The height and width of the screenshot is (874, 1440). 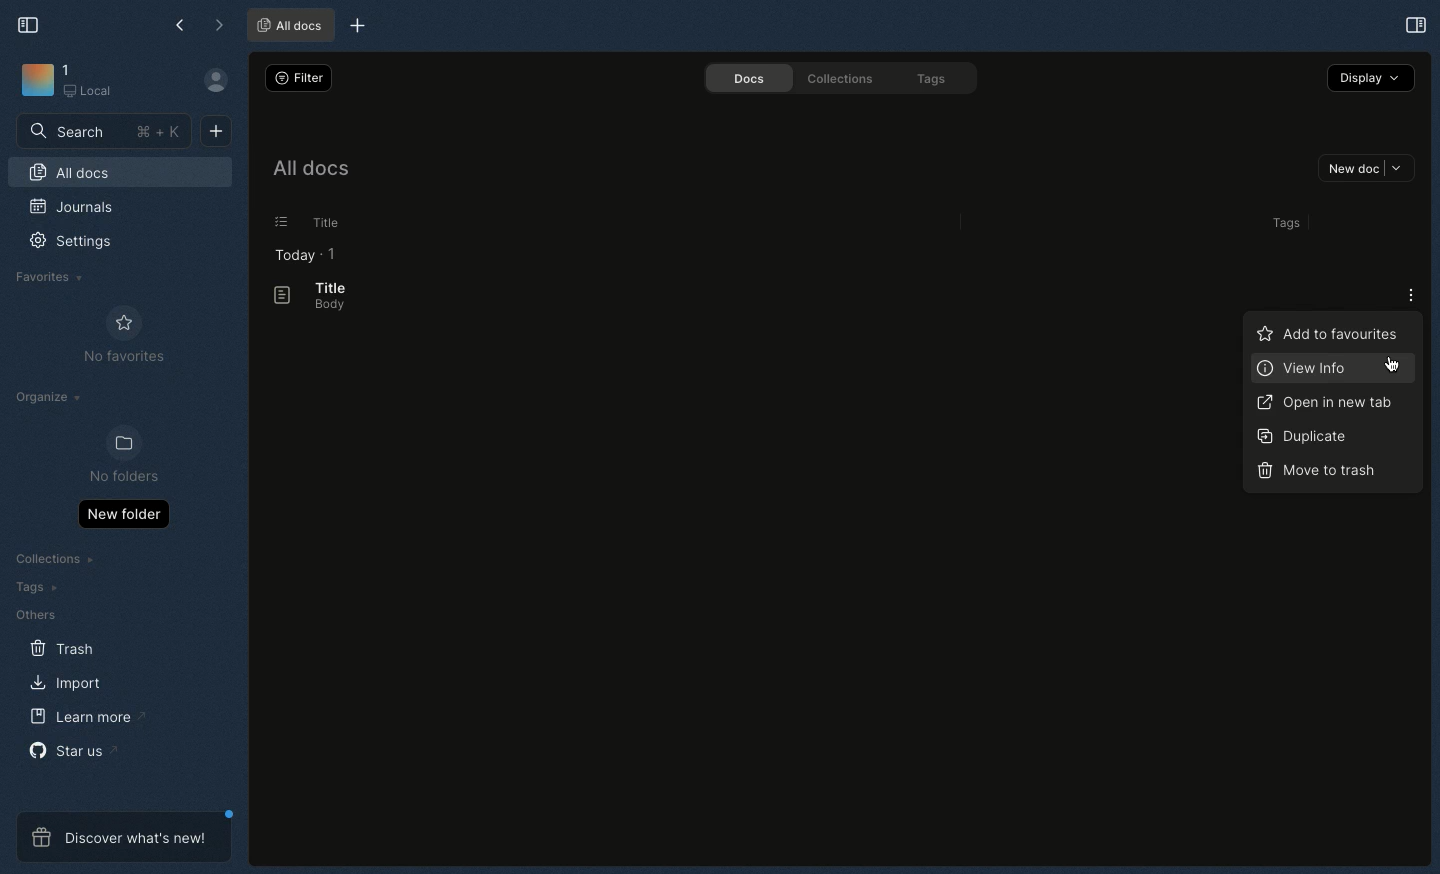 What do you see at coordinates (105, 130) in the screenshot?
I see `Search` at bounding box center [105, 130].